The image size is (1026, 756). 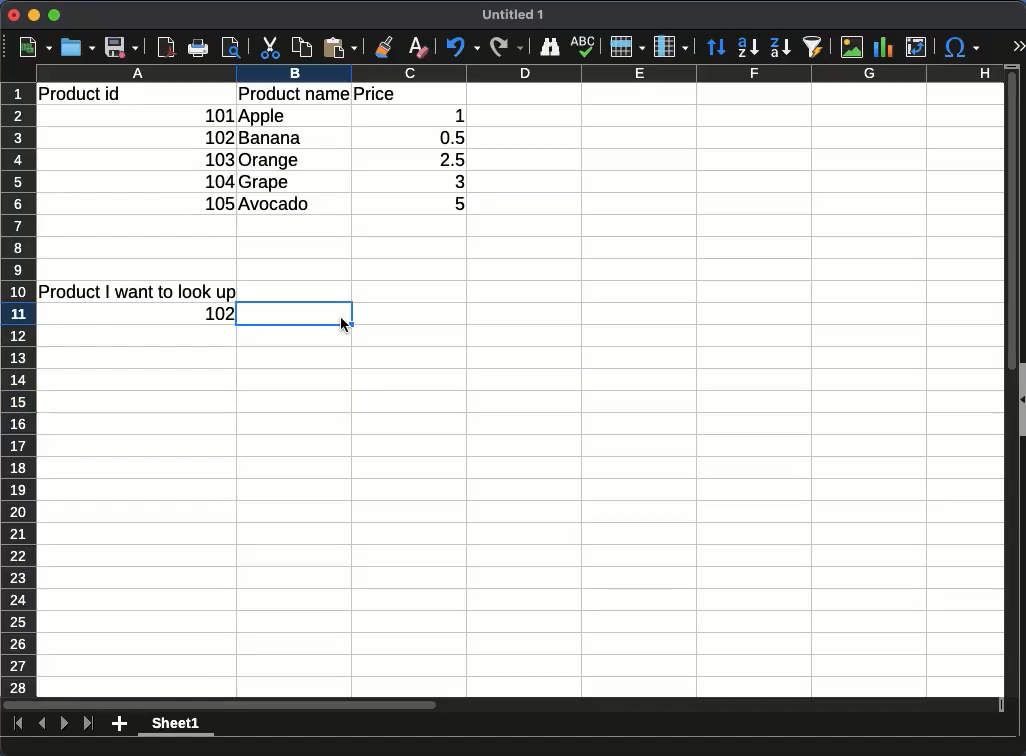 I want to click on copy, so click(x=302, y=47).